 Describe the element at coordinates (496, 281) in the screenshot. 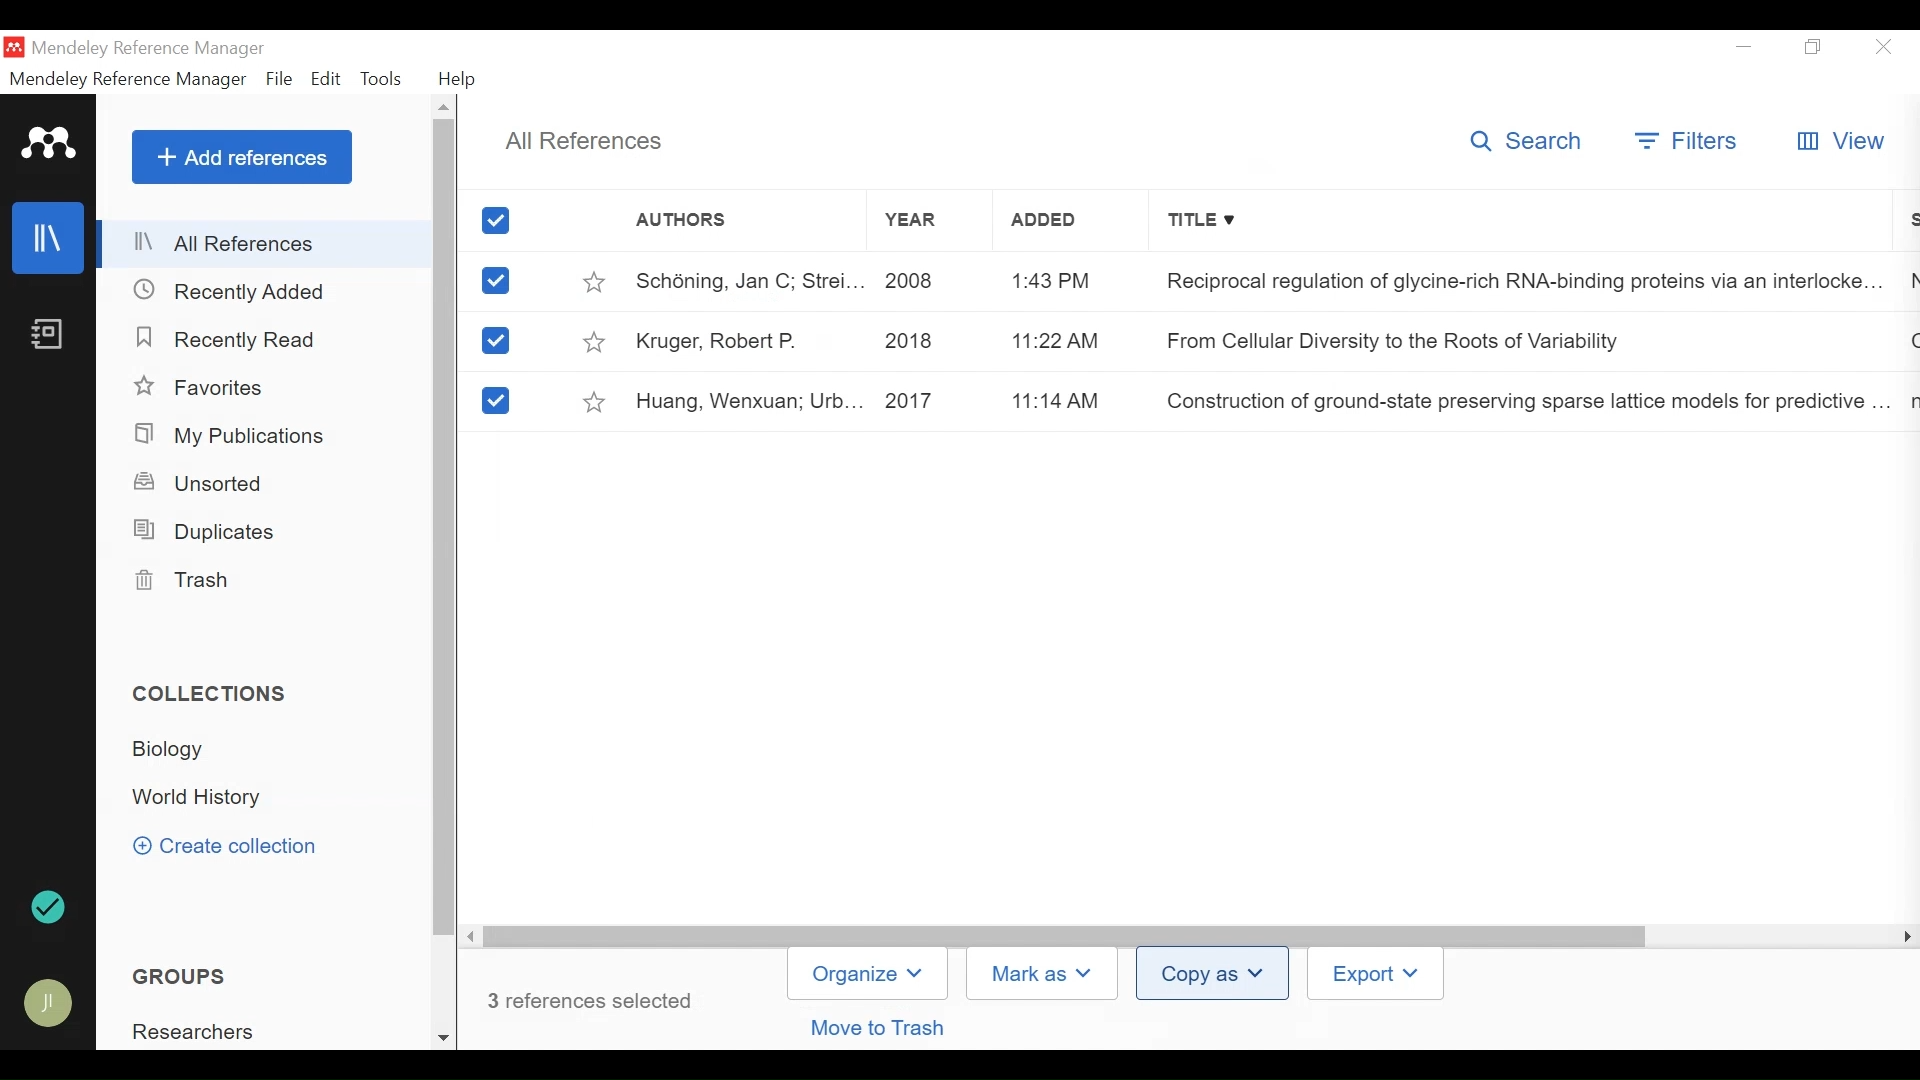

I see `(un)select` at that location.